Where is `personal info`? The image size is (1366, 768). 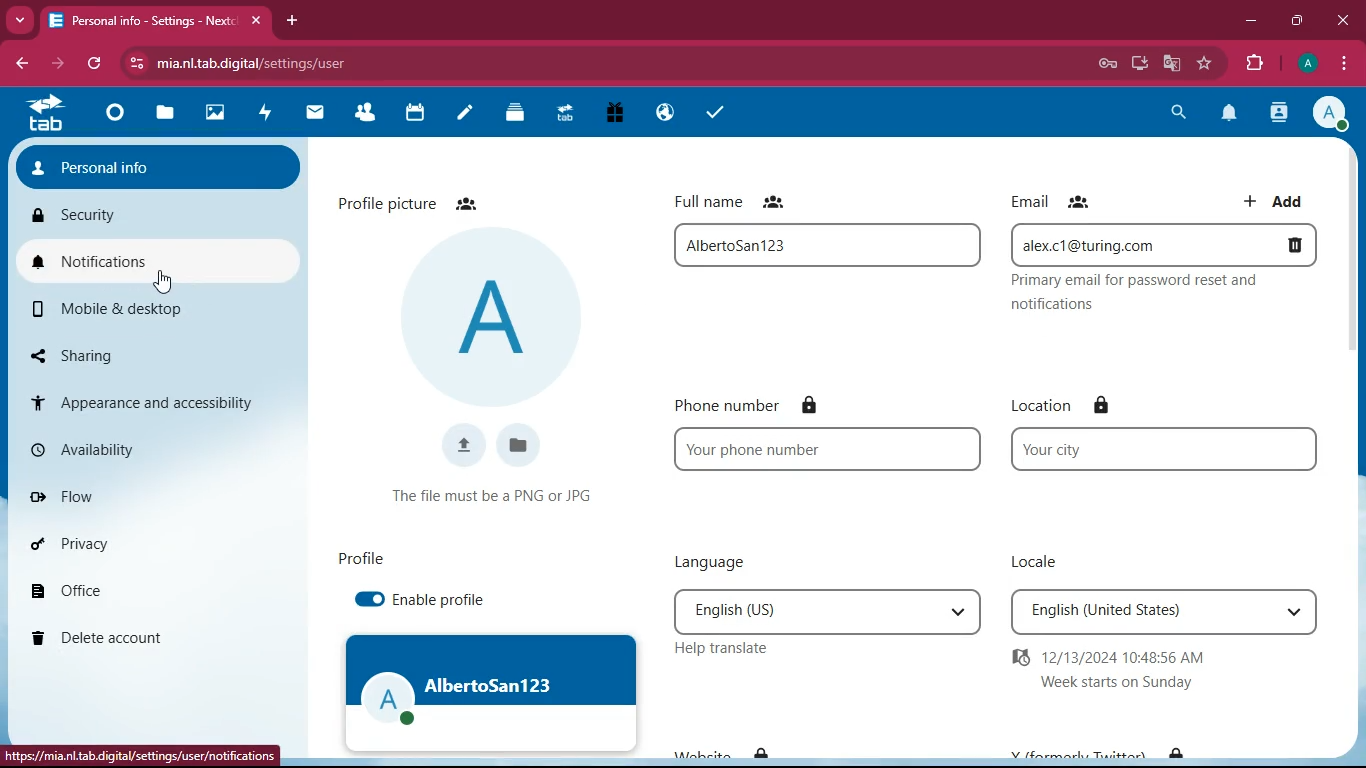
personal info is located at coordinates (160, 167).